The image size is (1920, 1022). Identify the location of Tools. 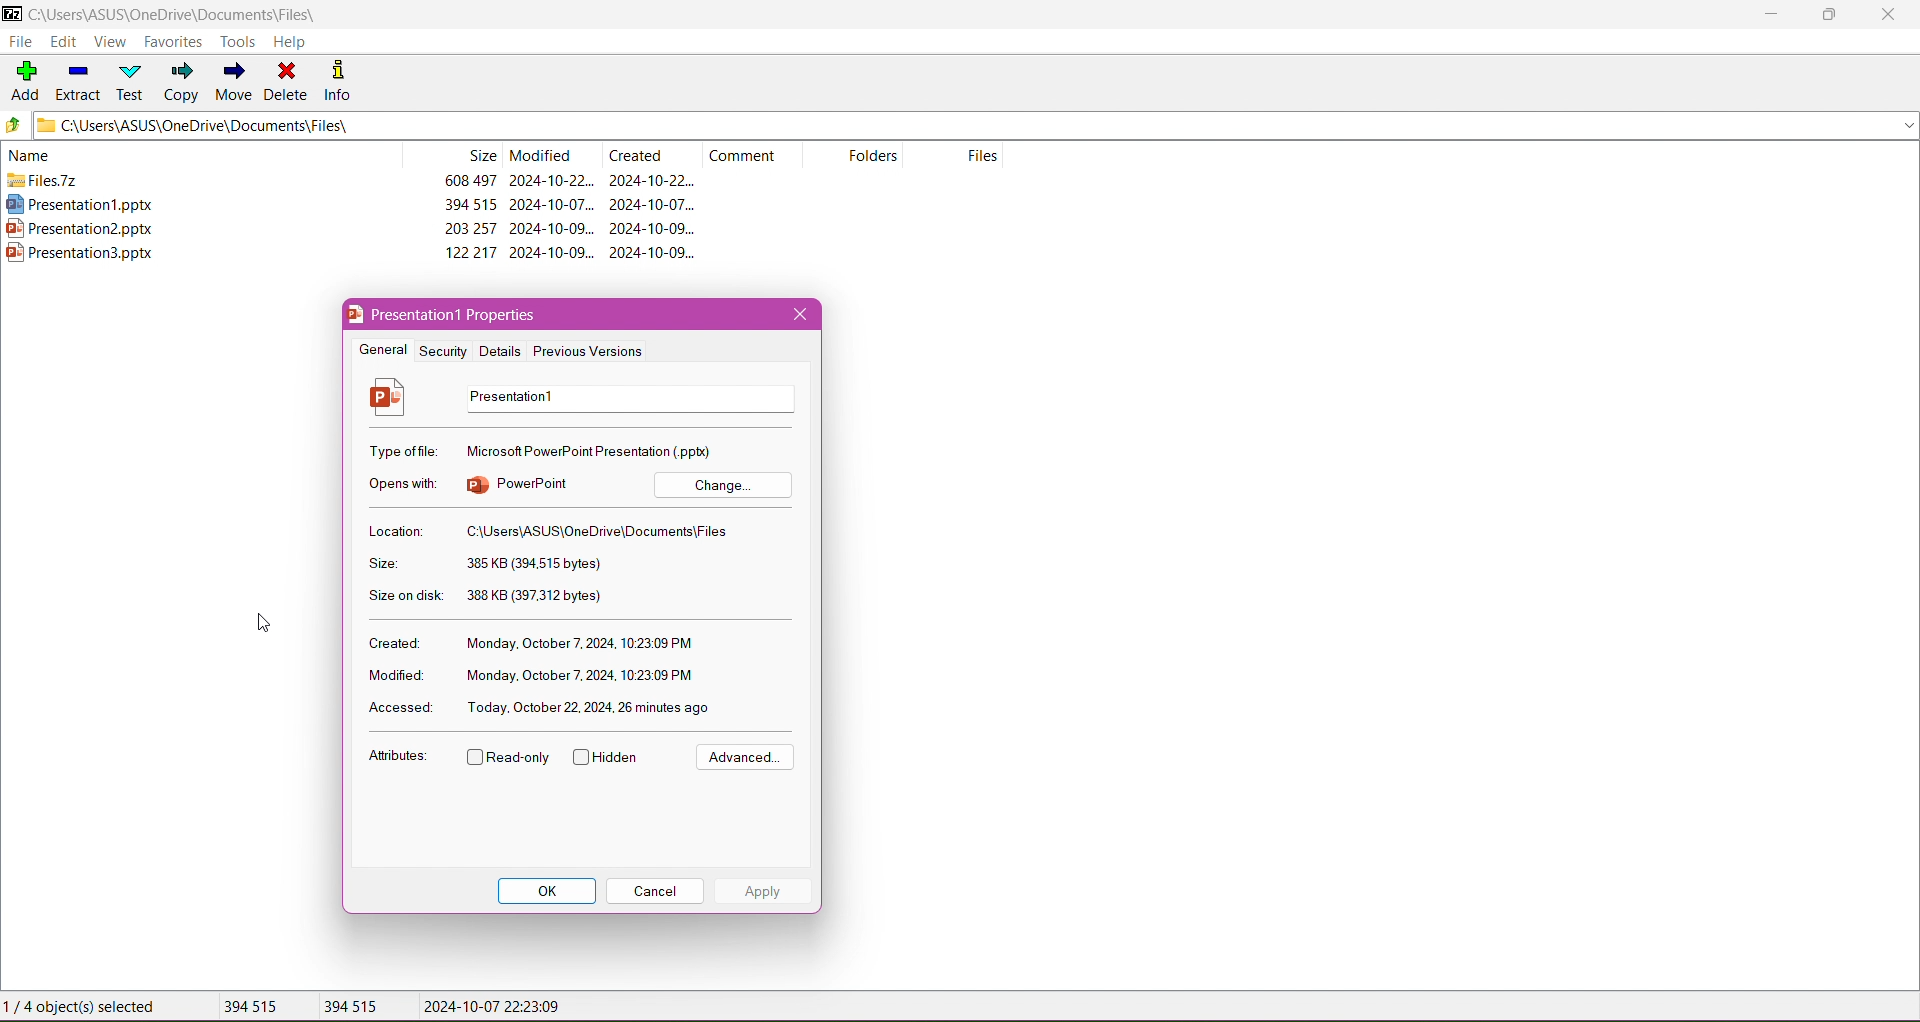
(237, 42).